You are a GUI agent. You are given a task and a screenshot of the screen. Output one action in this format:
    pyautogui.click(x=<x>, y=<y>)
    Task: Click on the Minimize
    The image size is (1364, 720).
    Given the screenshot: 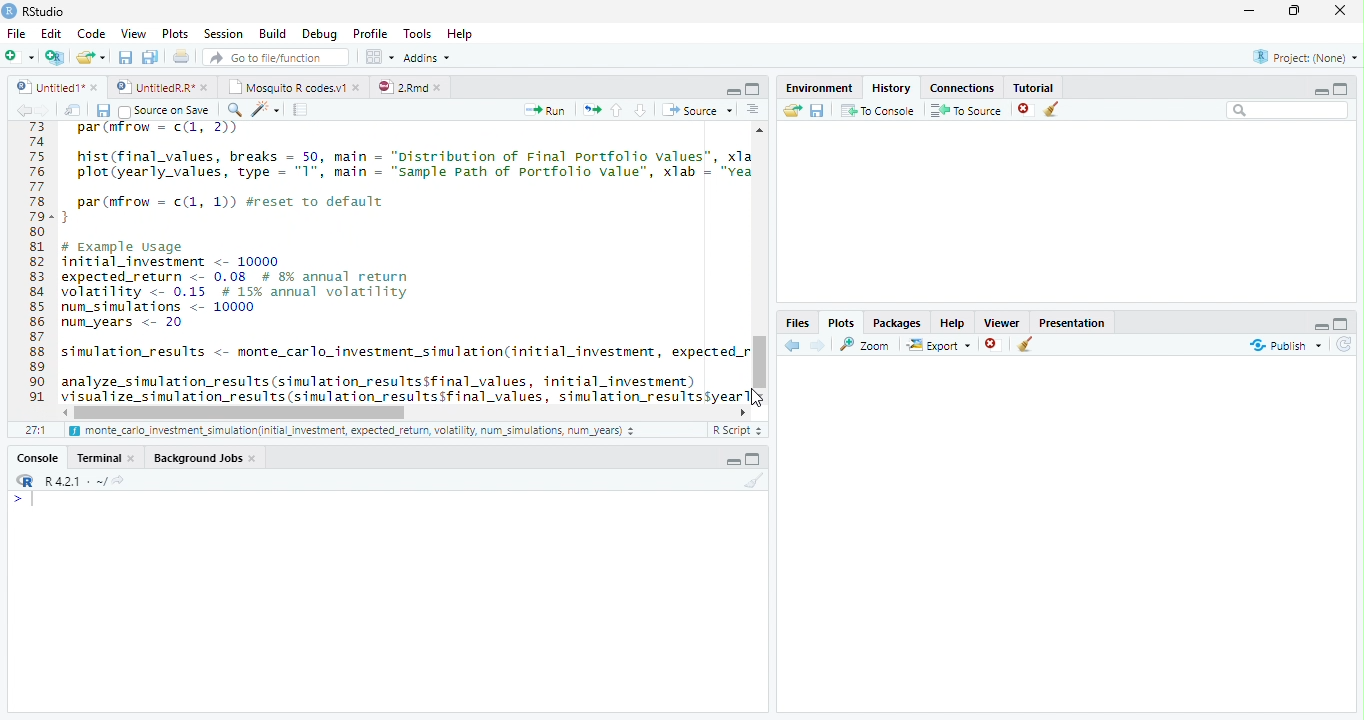 What is the action you would take?
    pyautogui.click(x=1253, y=12)
    